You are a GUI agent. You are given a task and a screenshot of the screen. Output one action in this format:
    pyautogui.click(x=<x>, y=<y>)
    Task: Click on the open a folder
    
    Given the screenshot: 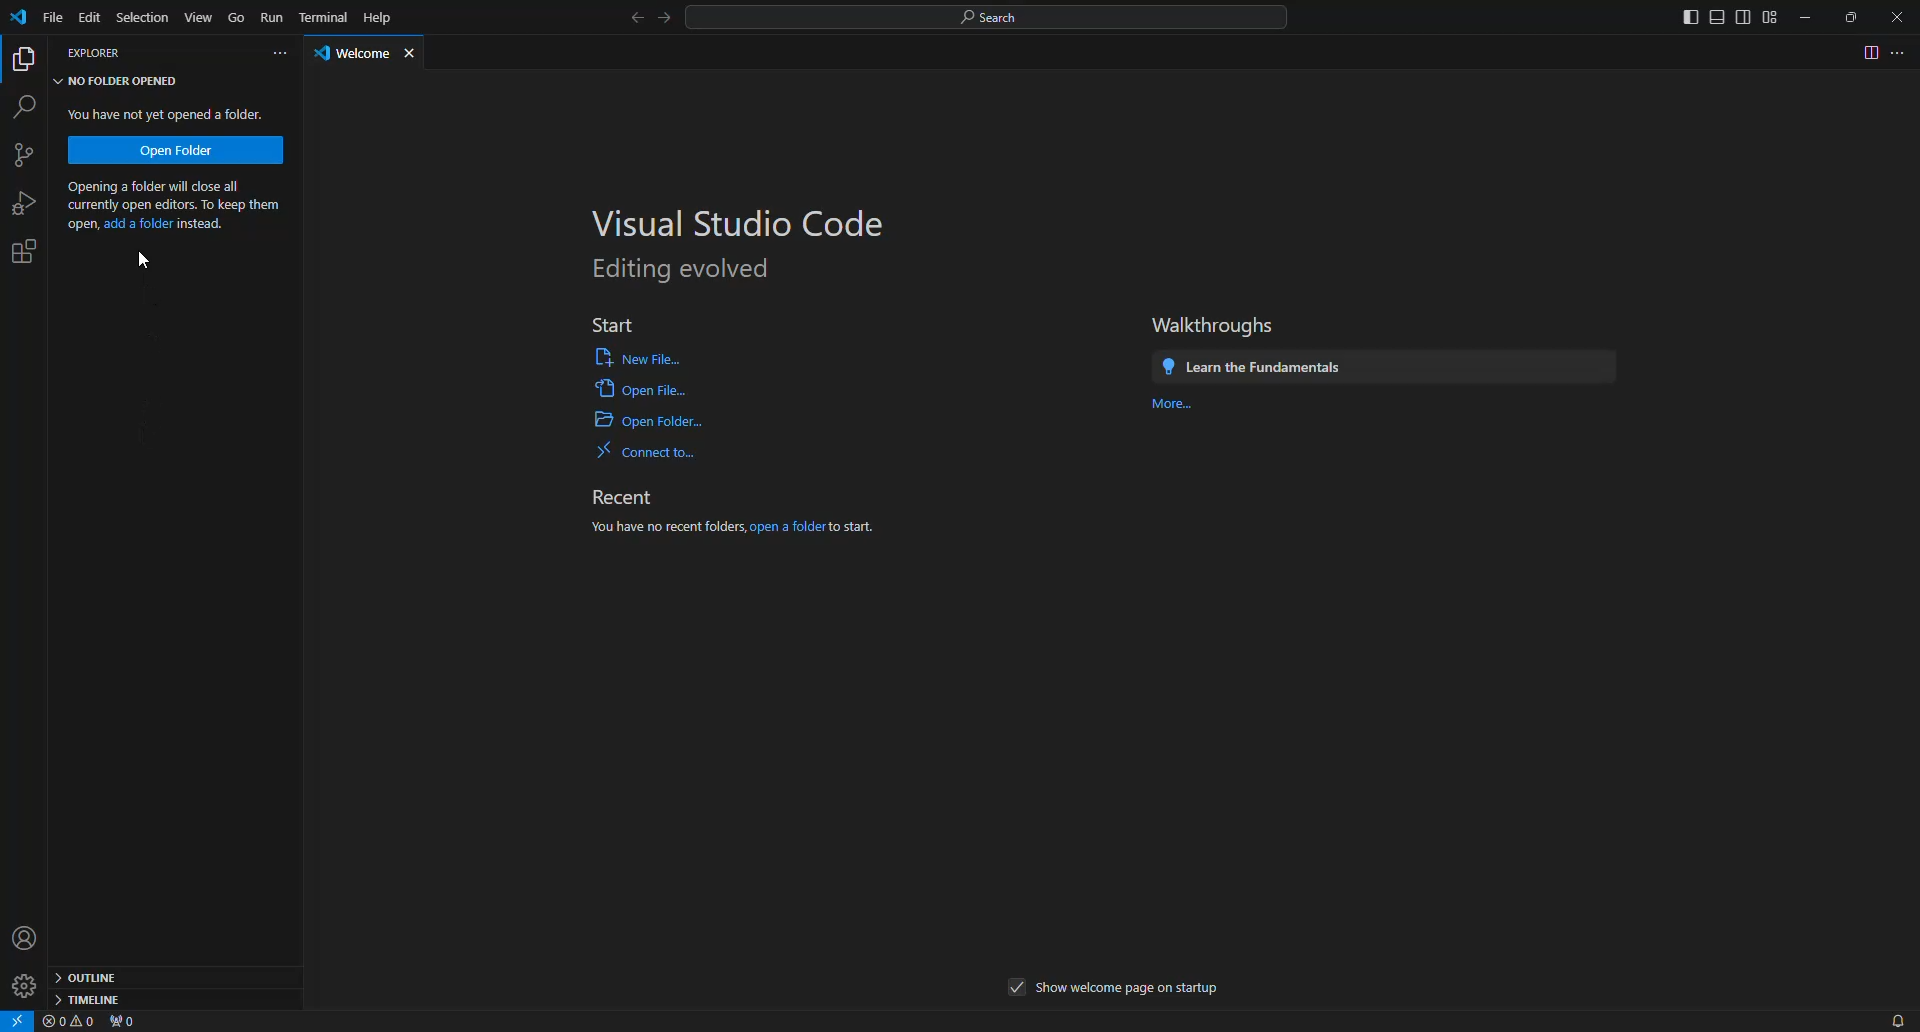 What is the action you would take?
    pyautogui.click(x=787, y=528)
    